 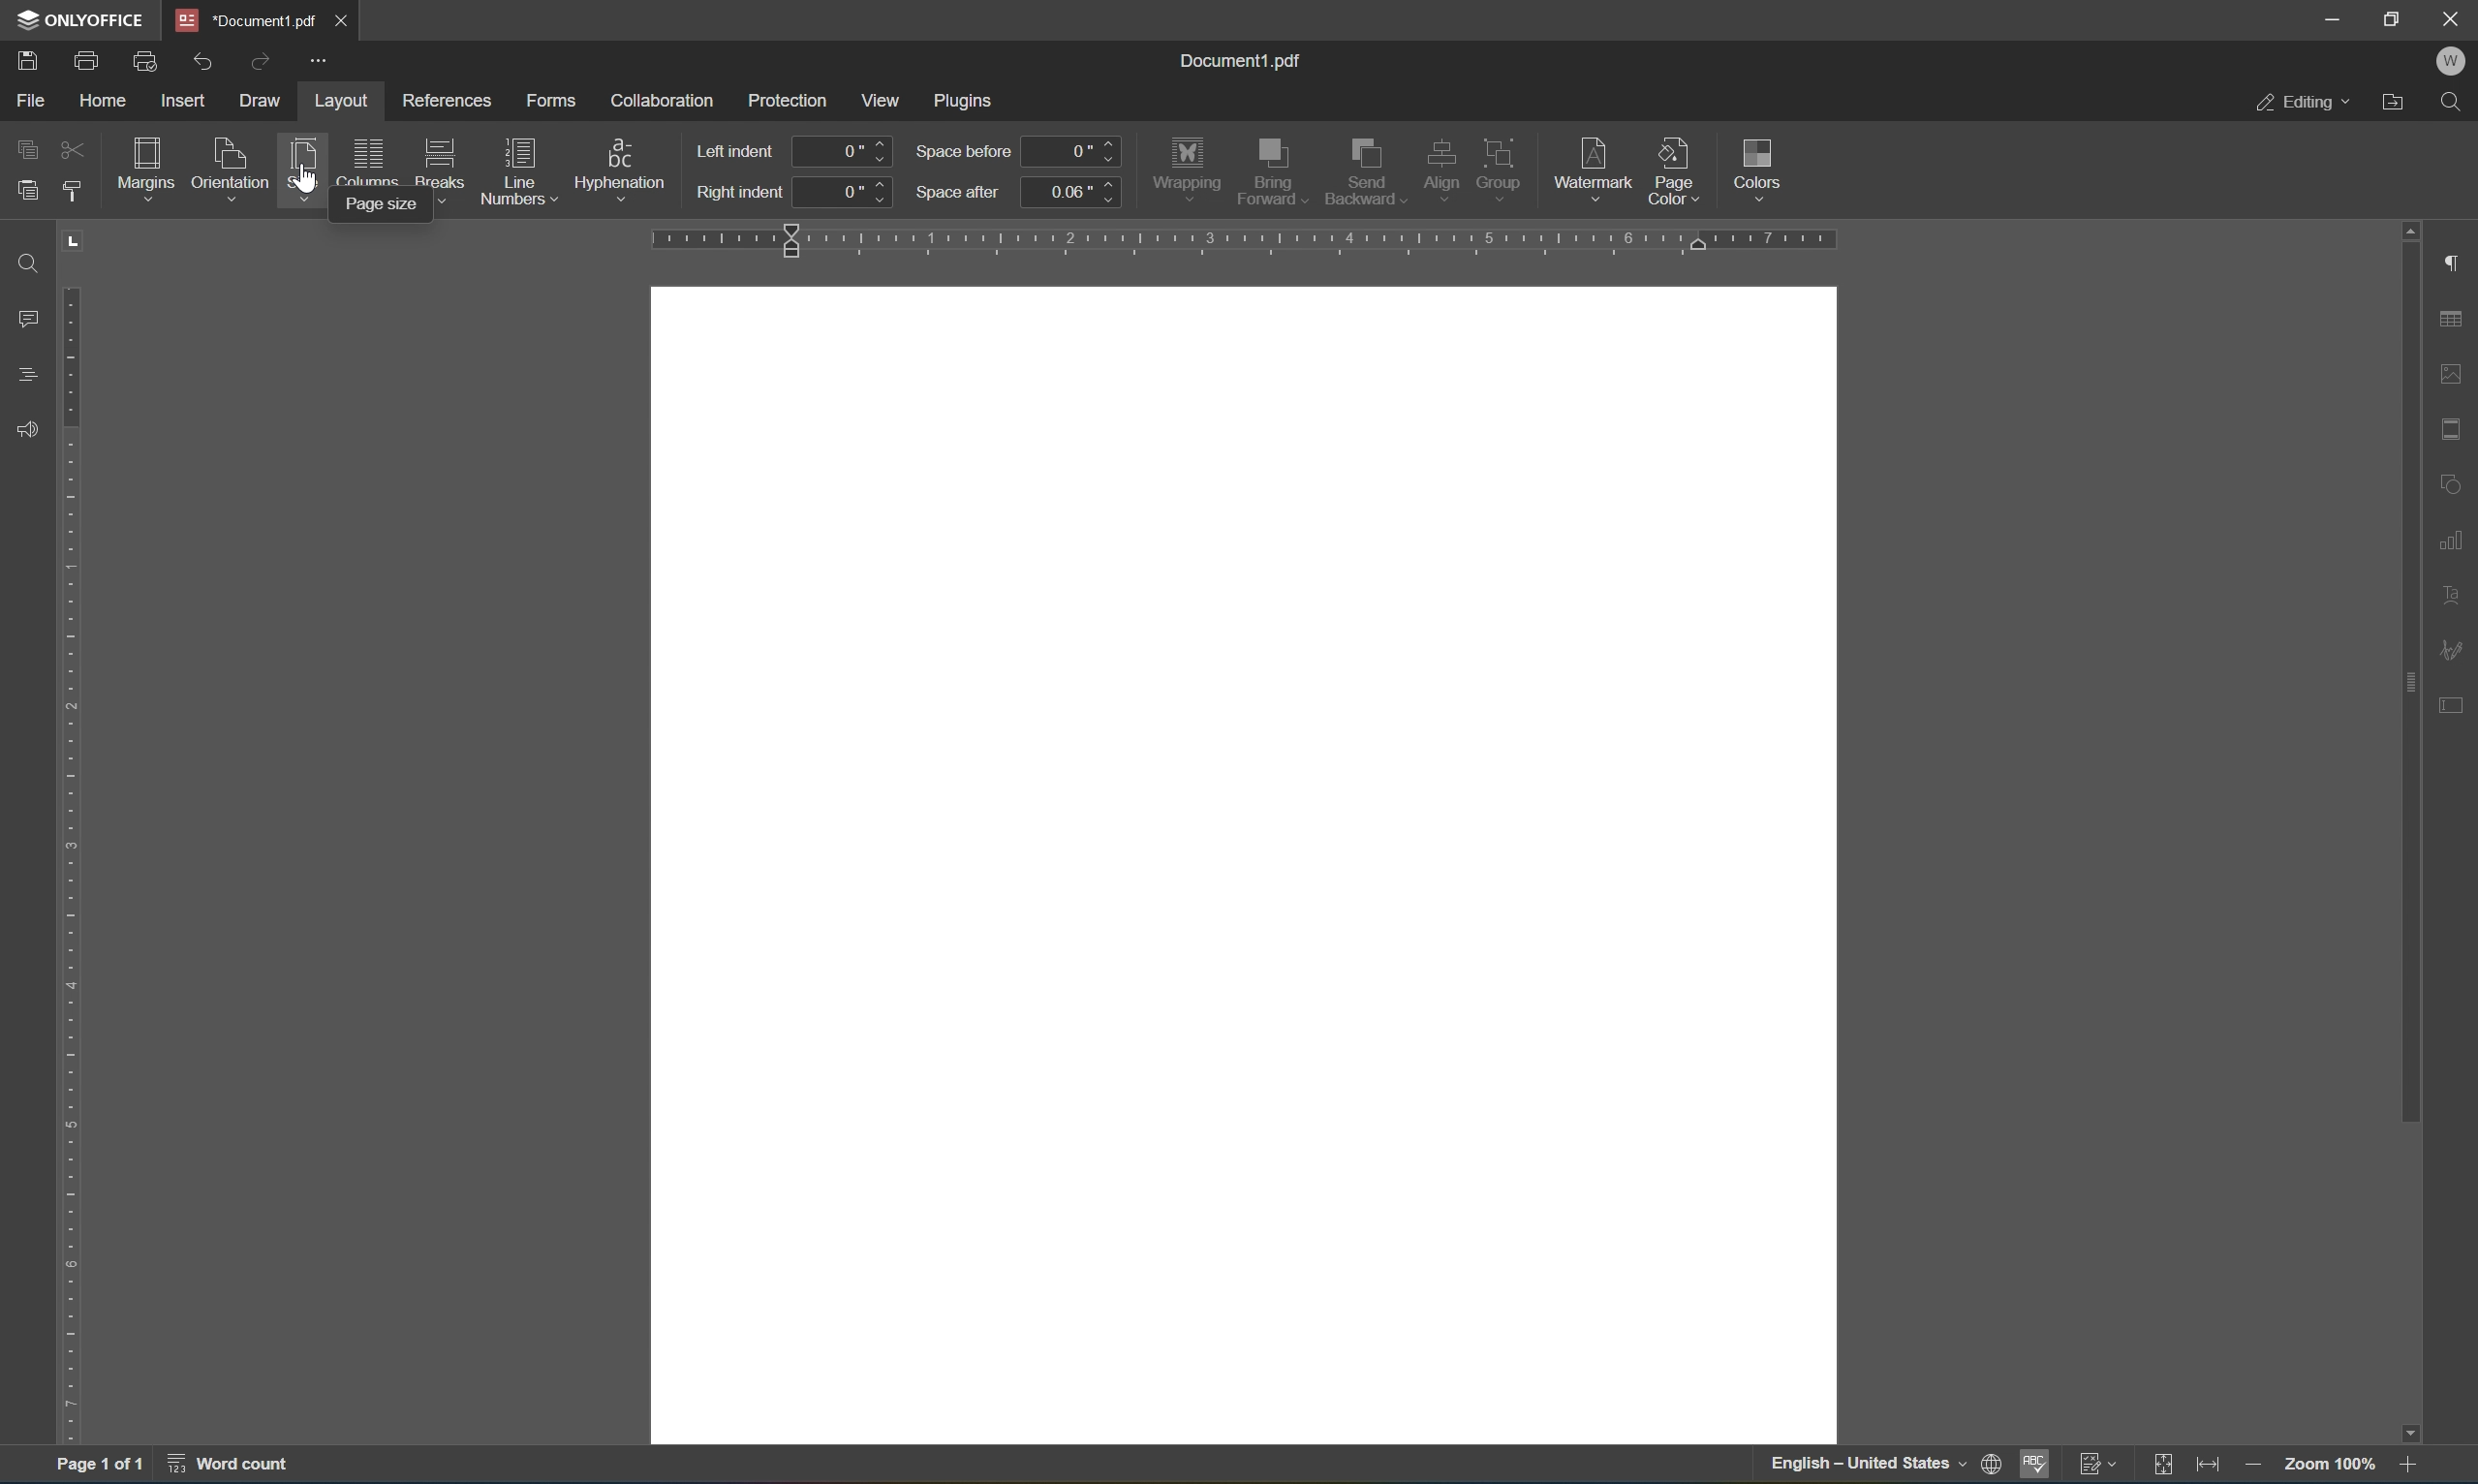 What do you see at coordinates (440, 160) in the screenshot?
I see `breaks` at bounding box center [440, 160].